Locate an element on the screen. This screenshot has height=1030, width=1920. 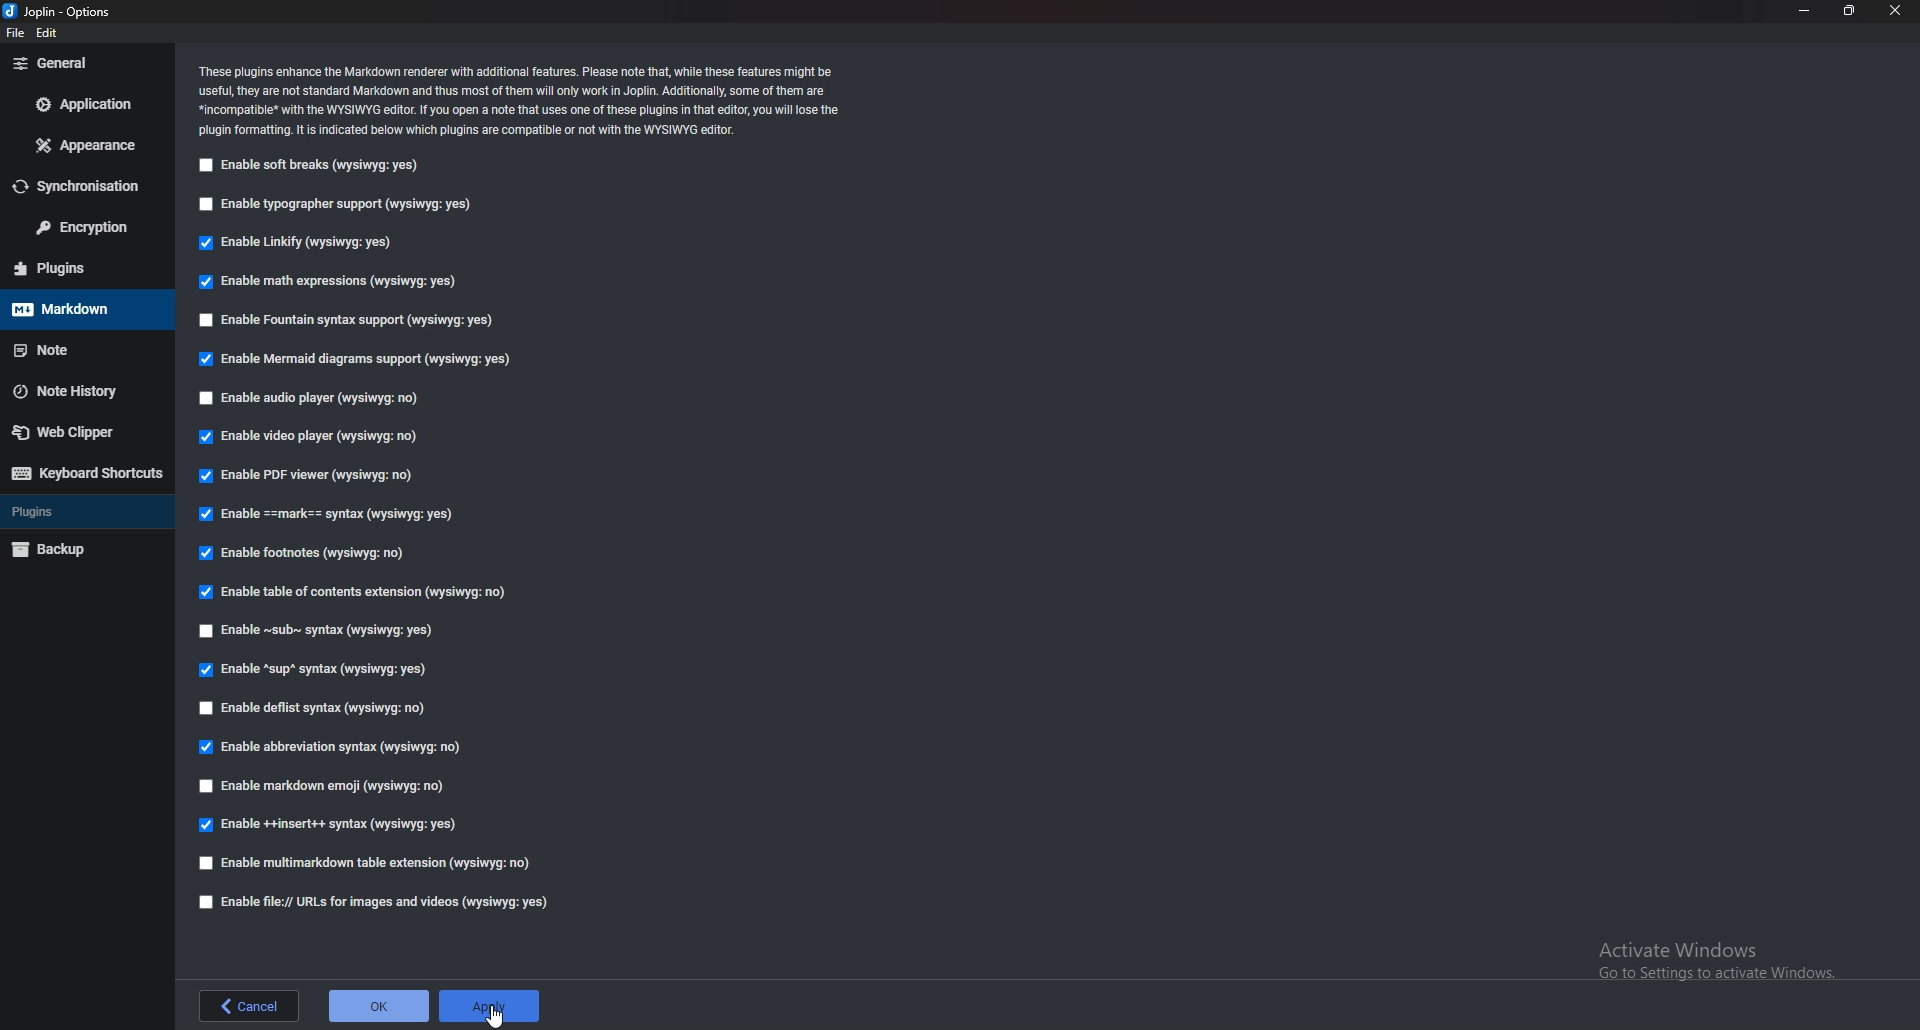
enable deflist syntax is located at coordinates (313, 708).